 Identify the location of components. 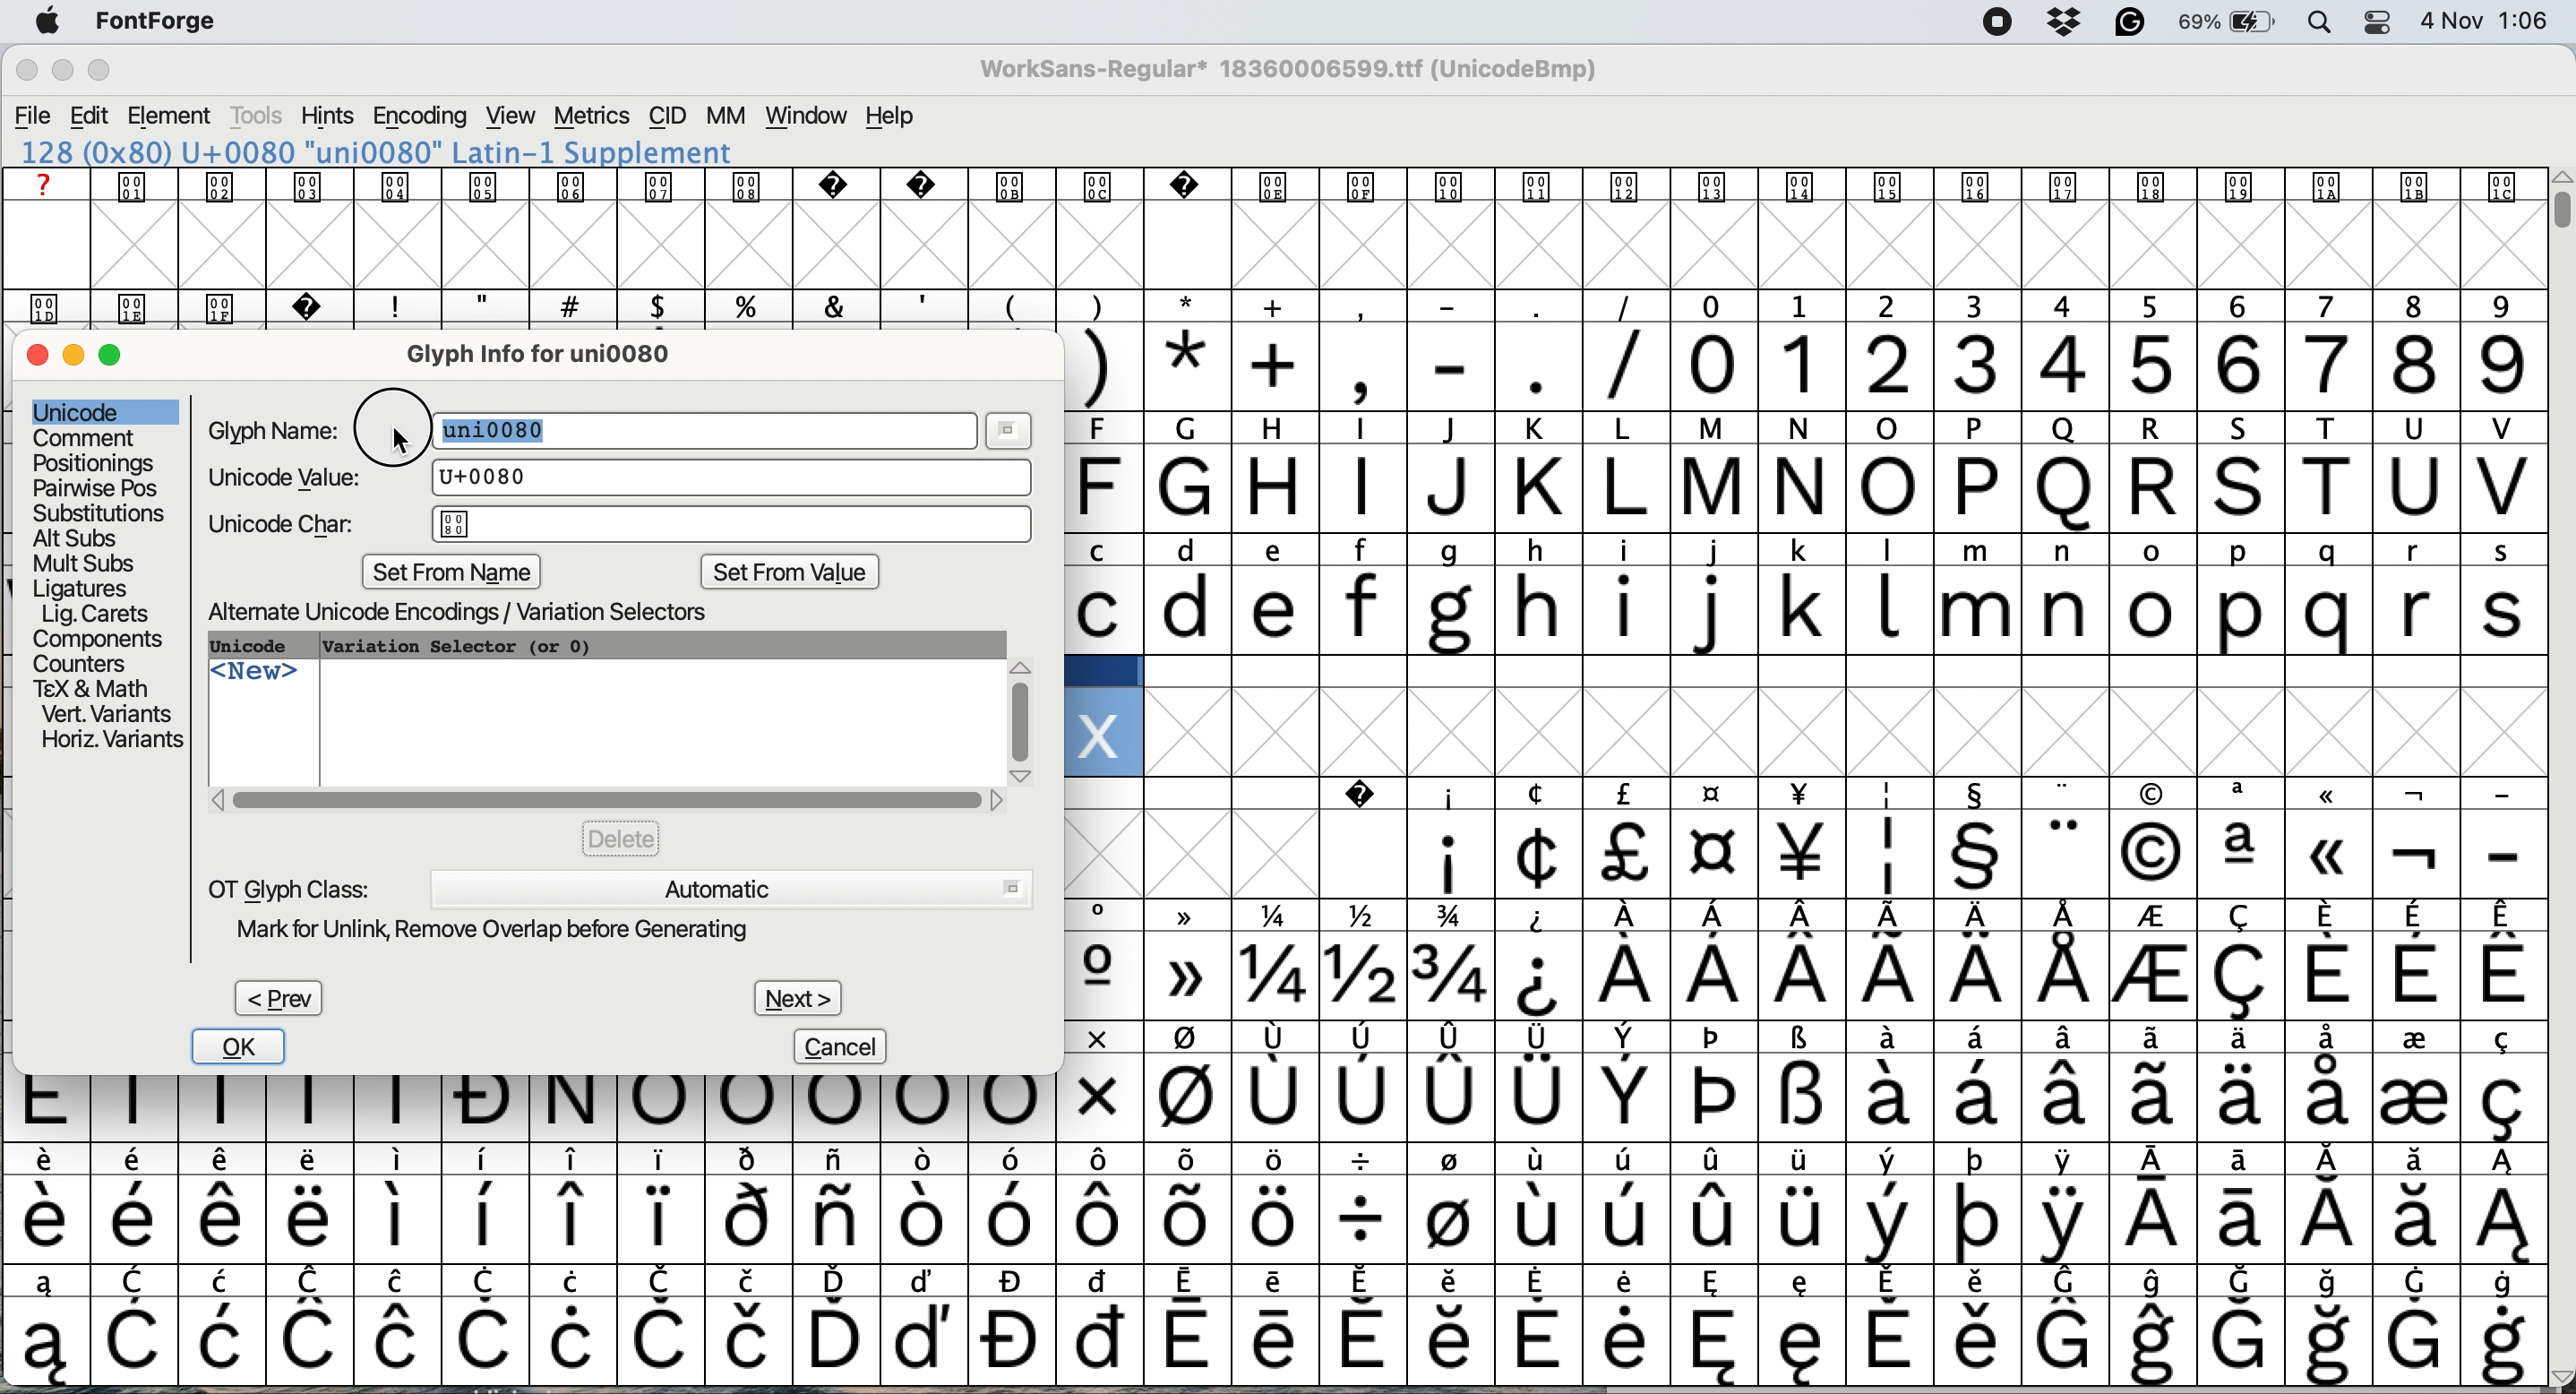
(105, 638).